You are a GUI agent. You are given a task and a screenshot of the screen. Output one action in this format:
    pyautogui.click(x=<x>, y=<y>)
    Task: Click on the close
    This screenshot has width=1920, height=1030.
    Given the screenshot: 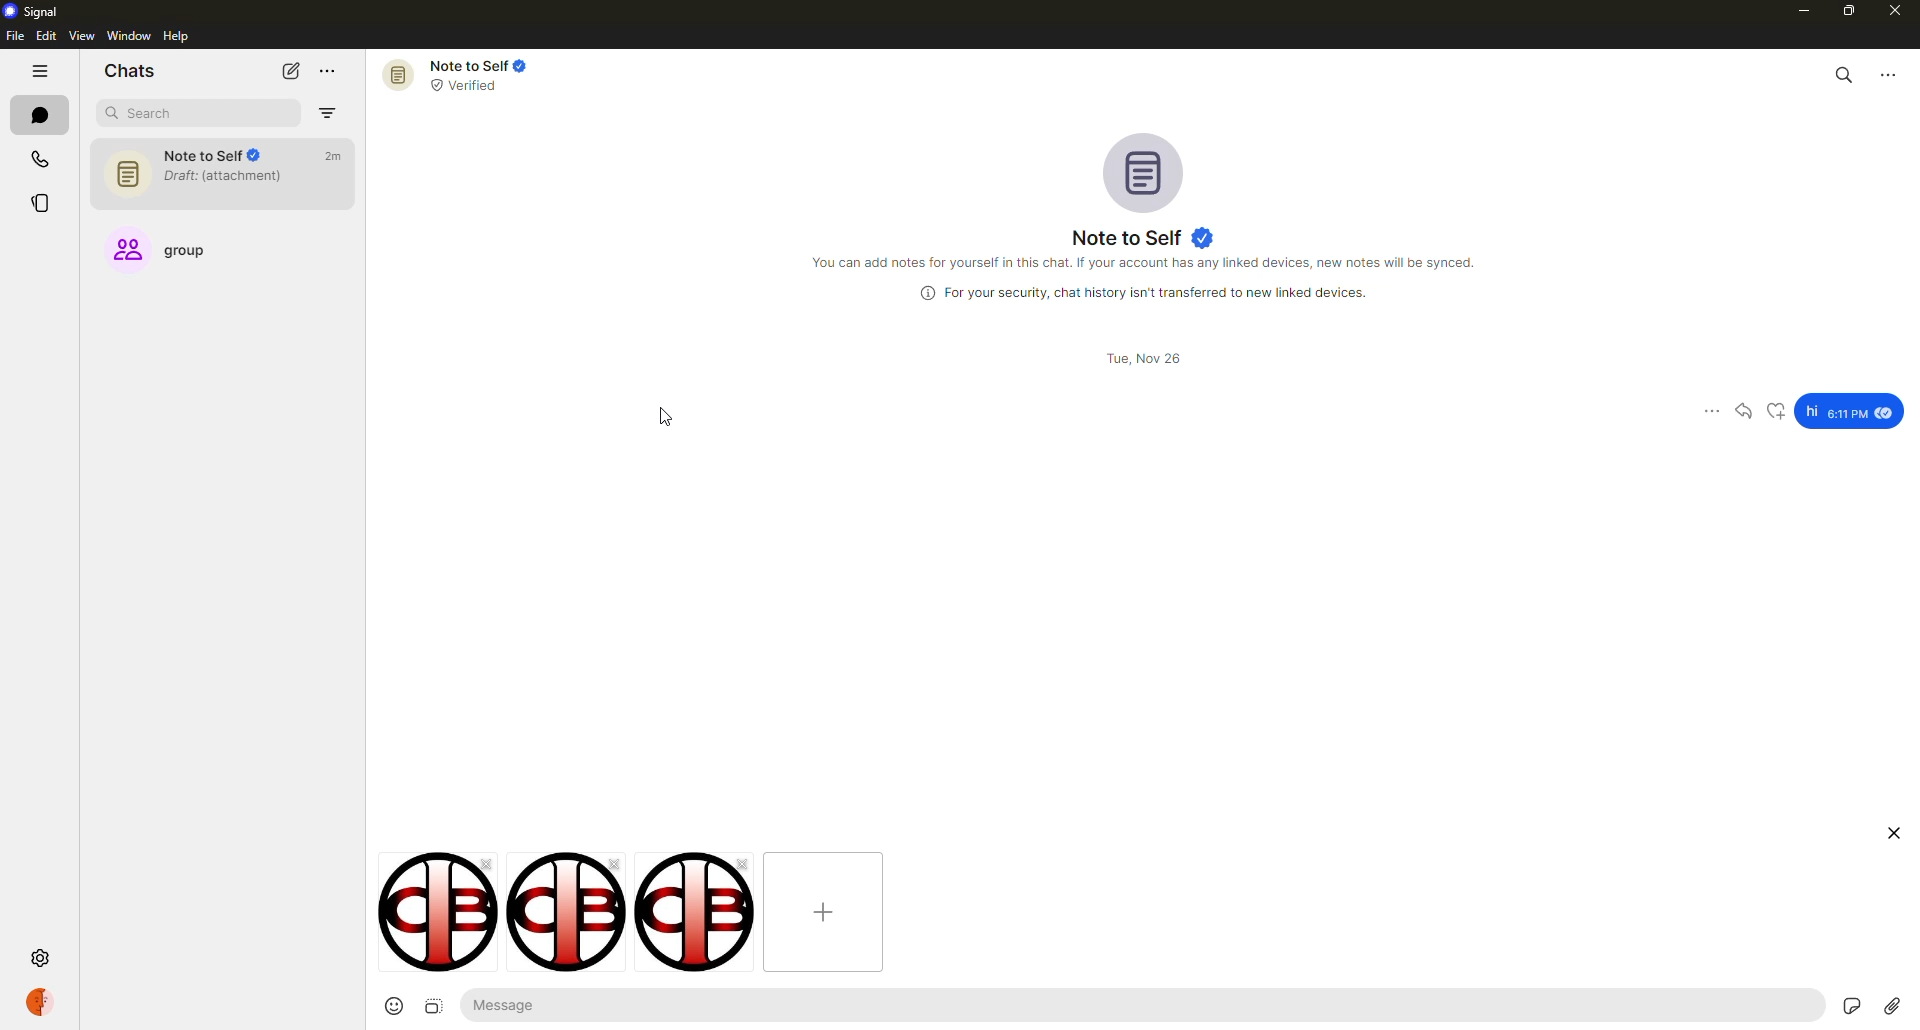 What is the action you would take?
    pyautogui.click(x=1898, y=12)
    